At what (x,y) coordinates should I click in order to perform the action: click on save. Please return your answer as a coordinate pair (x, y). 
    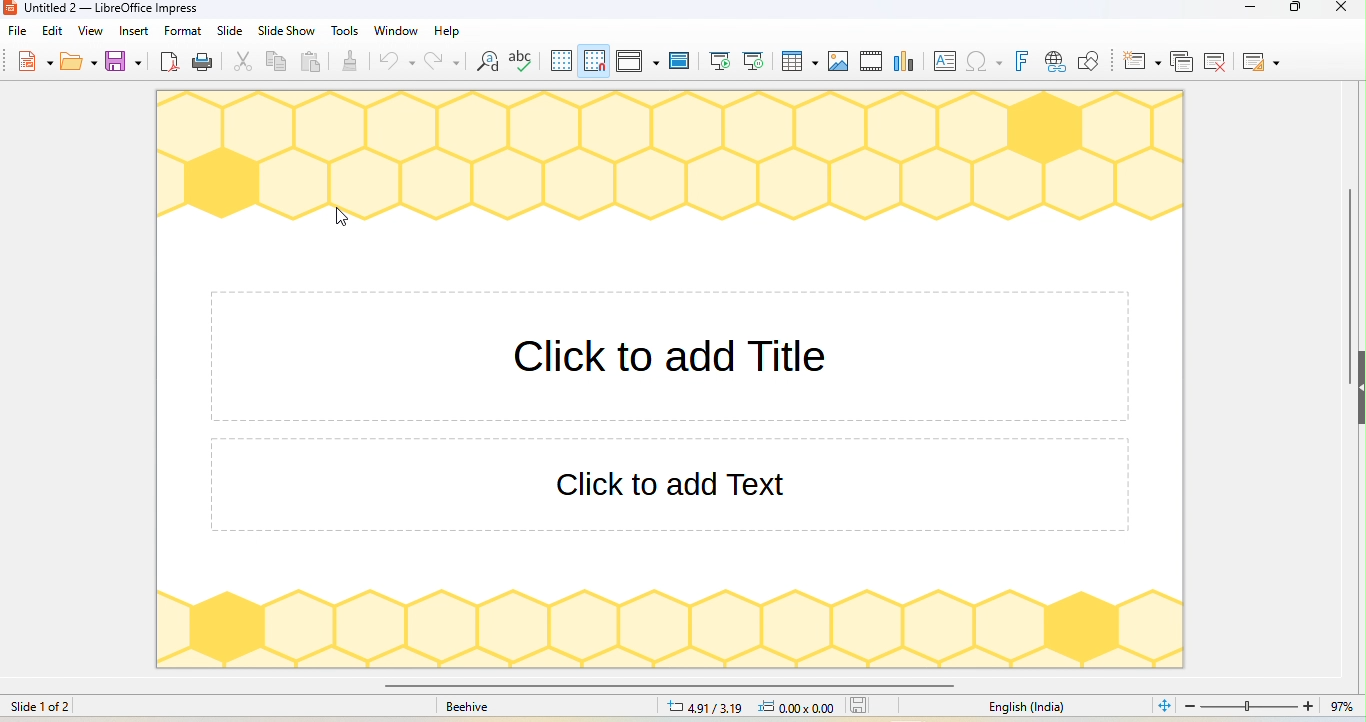
    Looking at the image, I should click on (866, 706).